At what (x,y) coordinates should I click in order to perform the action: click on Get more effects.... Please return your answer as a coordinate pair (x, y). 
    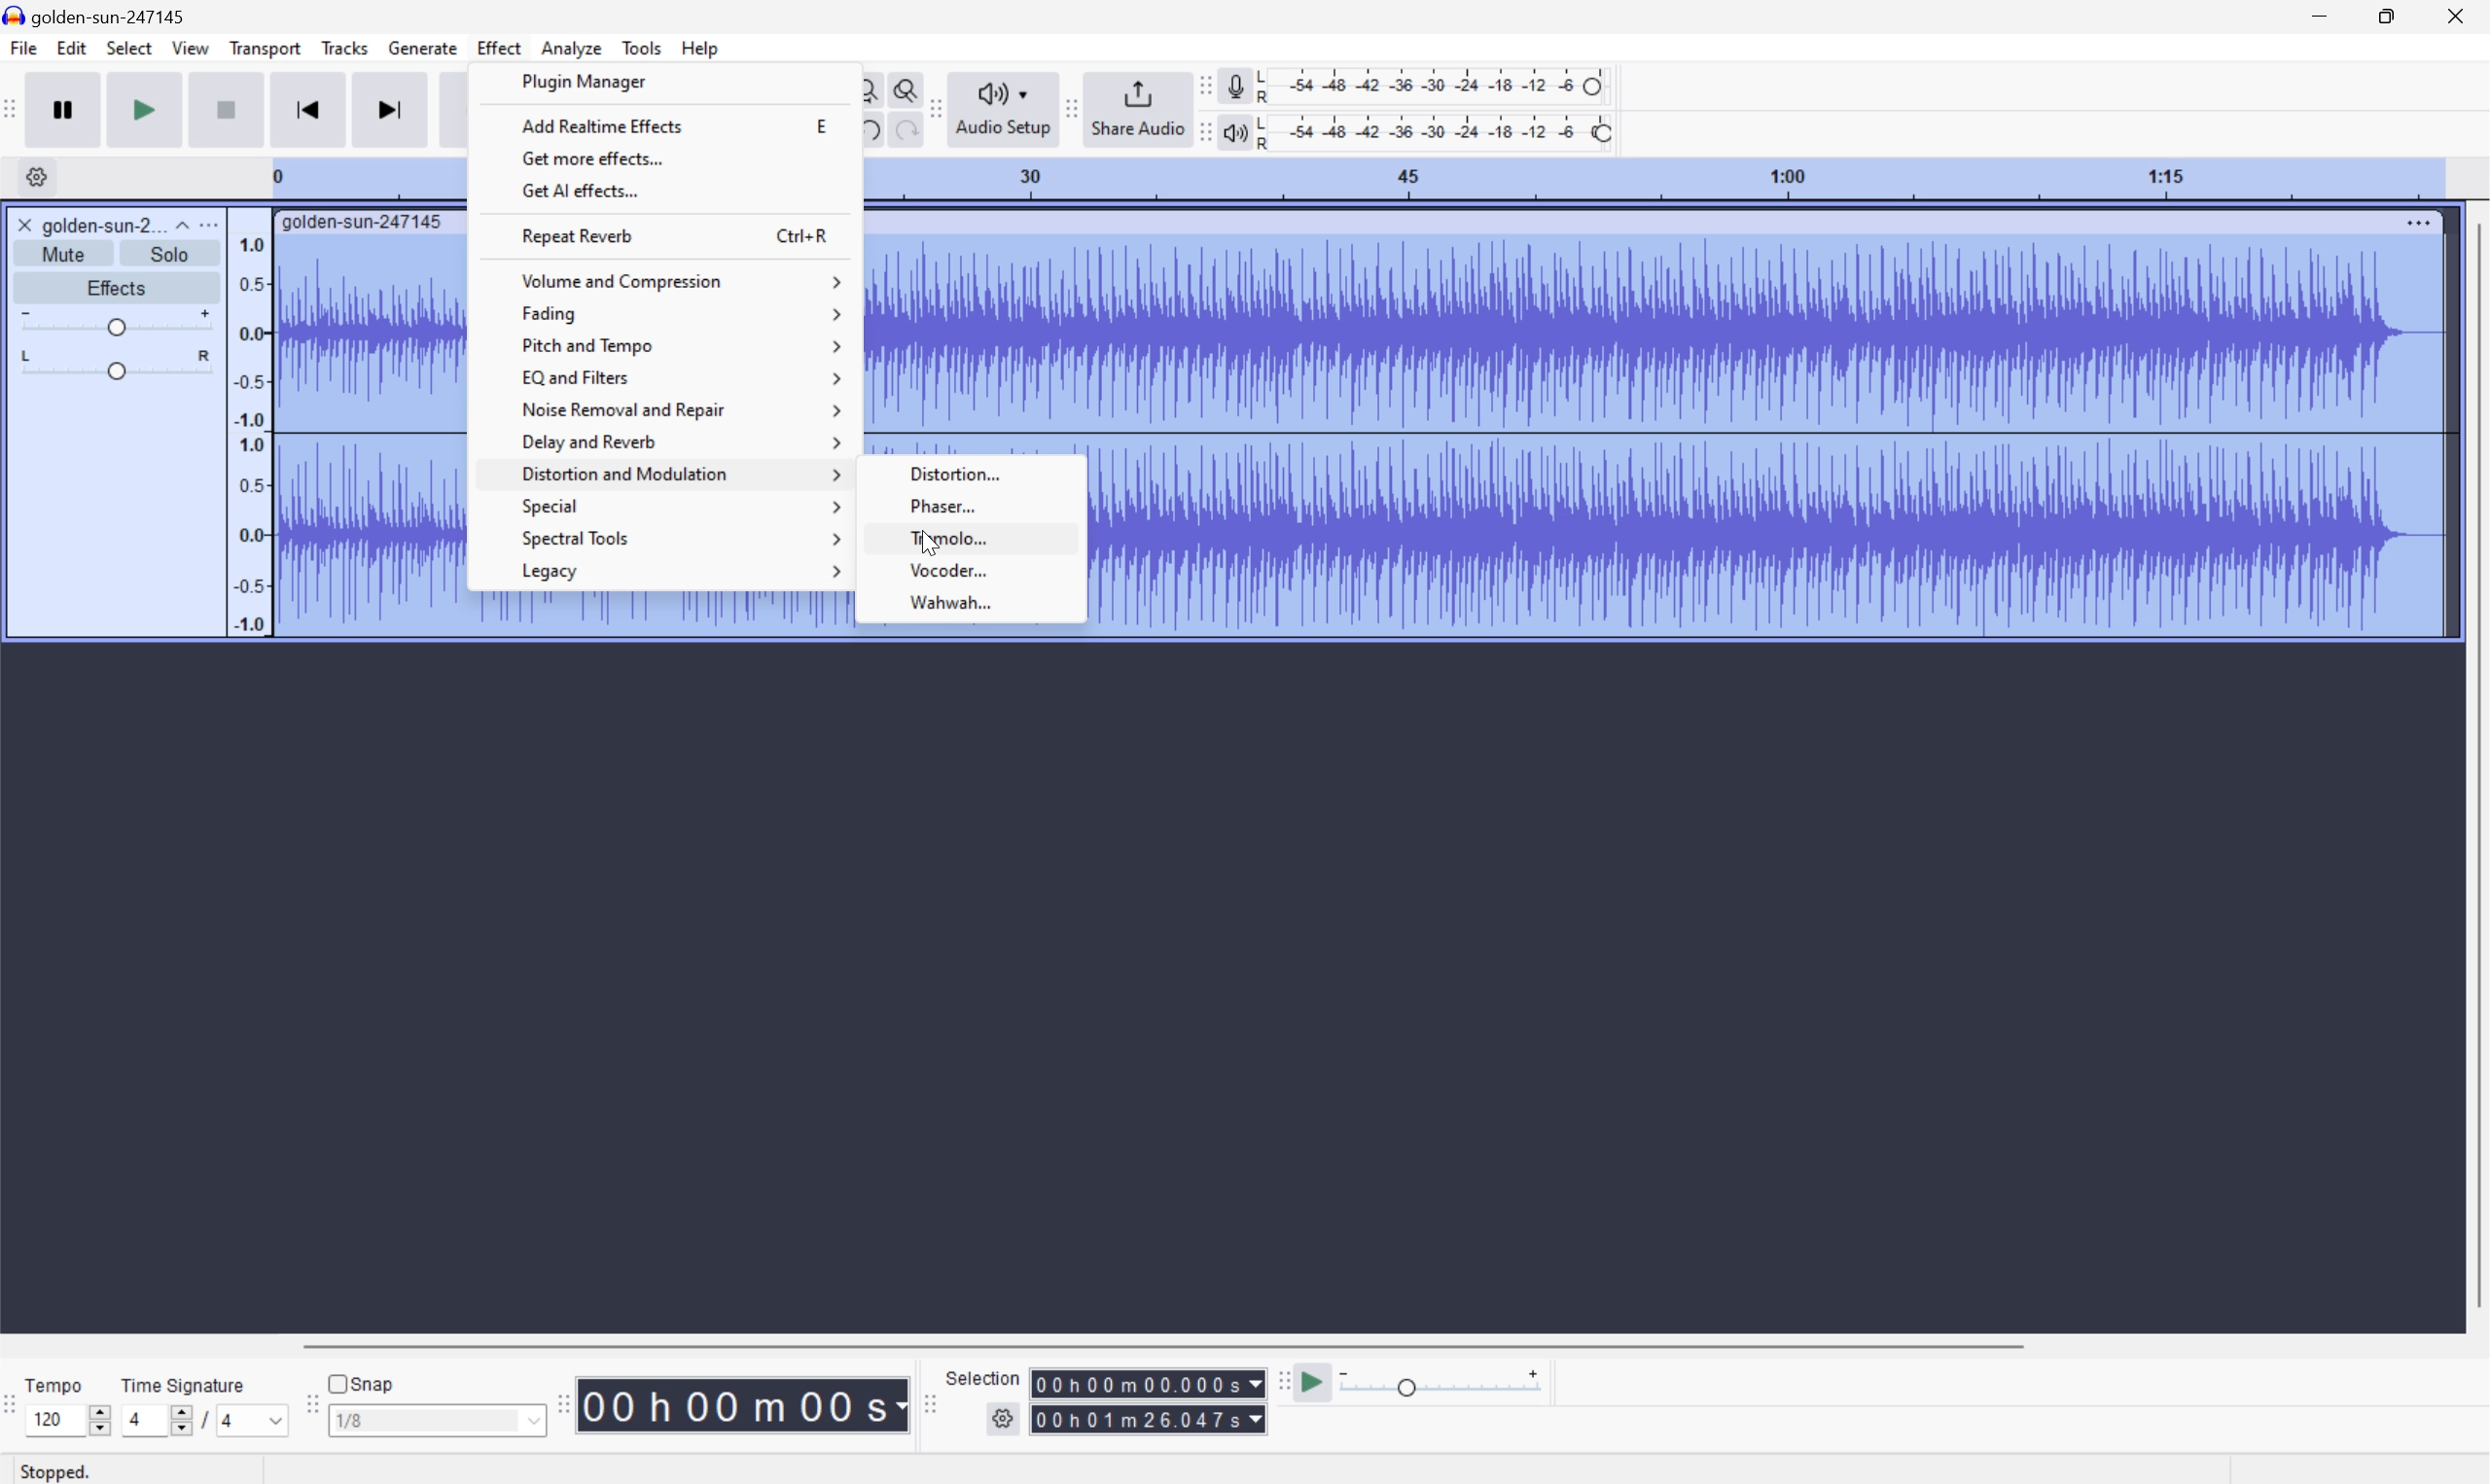
    Looking at the image, I should click on (592, 157).